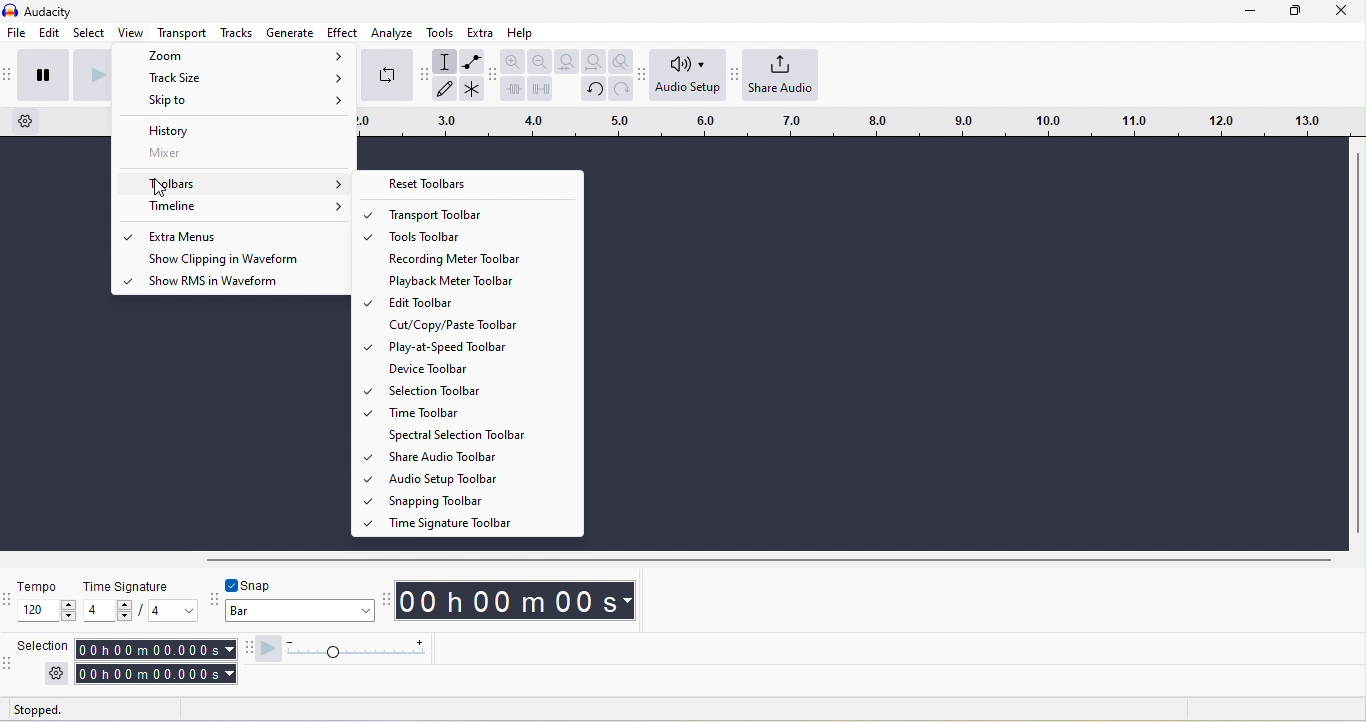  Describe the element at coordinates (472, 89) in the screenshot. I see `multi-tool` at that location.